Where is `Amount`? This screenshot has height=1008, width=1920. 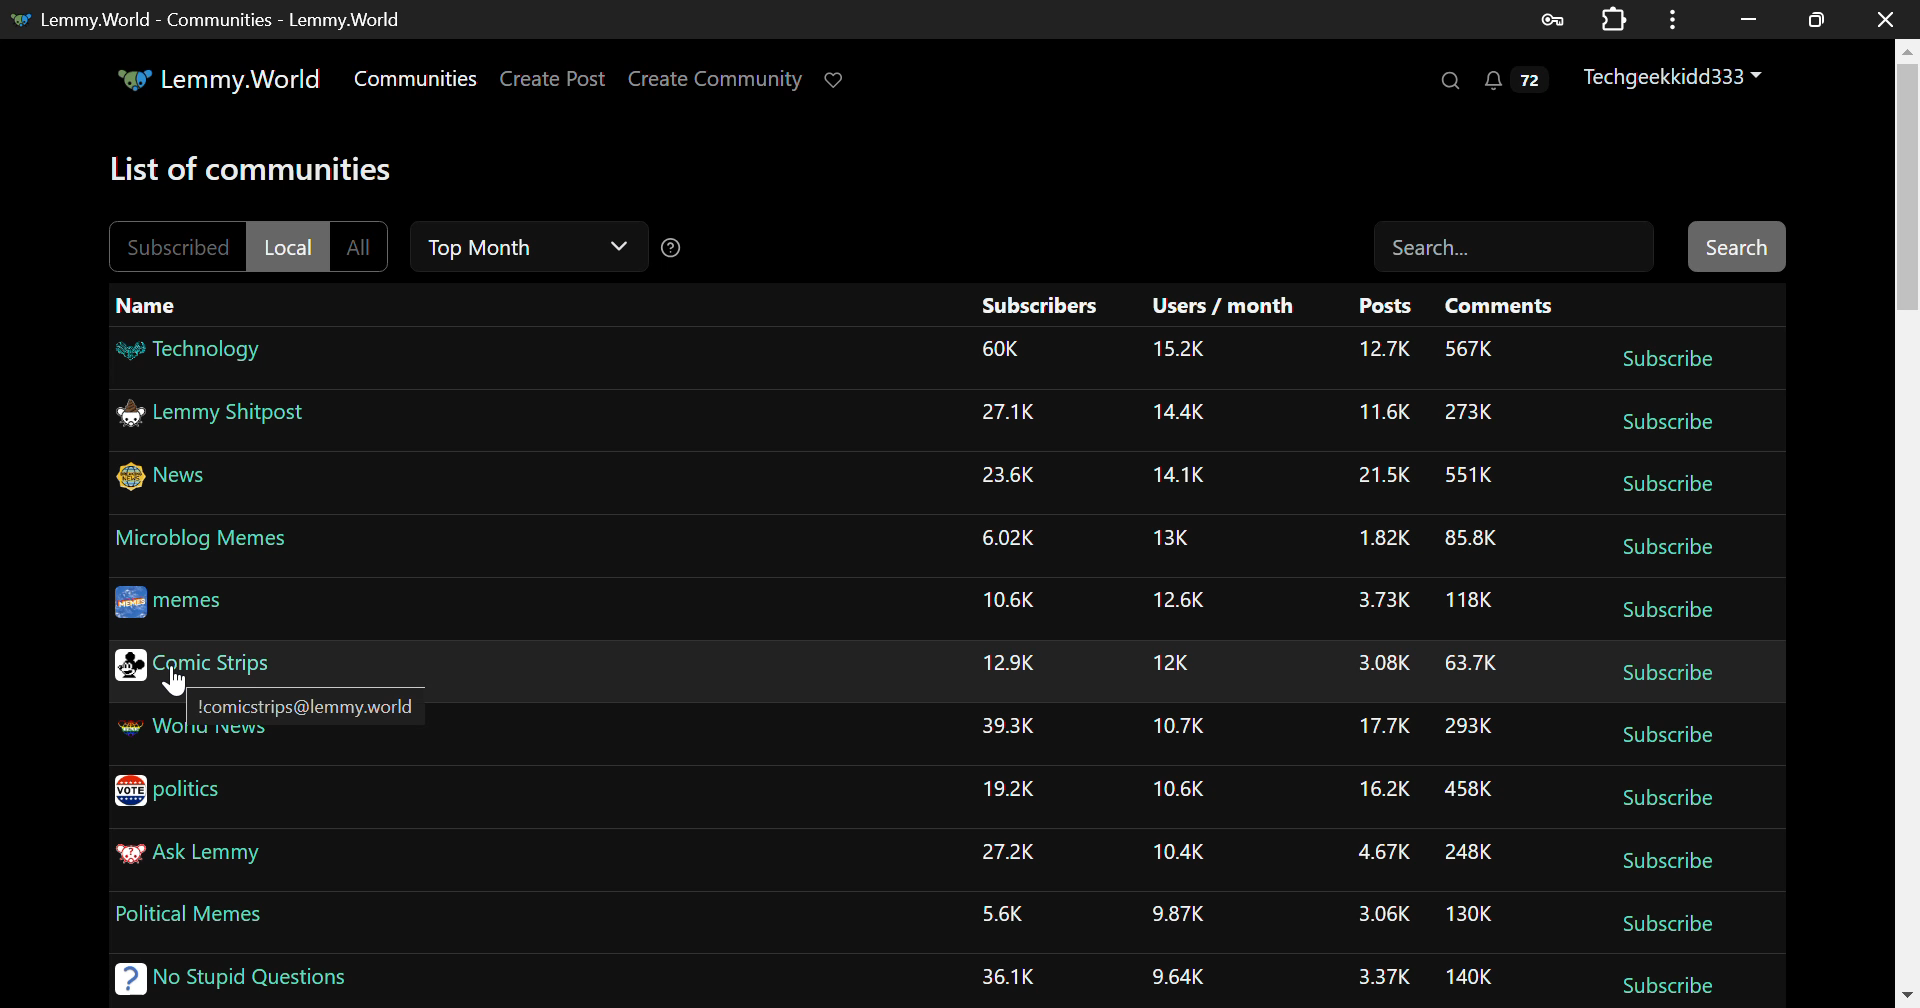 Amount is located at coordinates (1376, 472).